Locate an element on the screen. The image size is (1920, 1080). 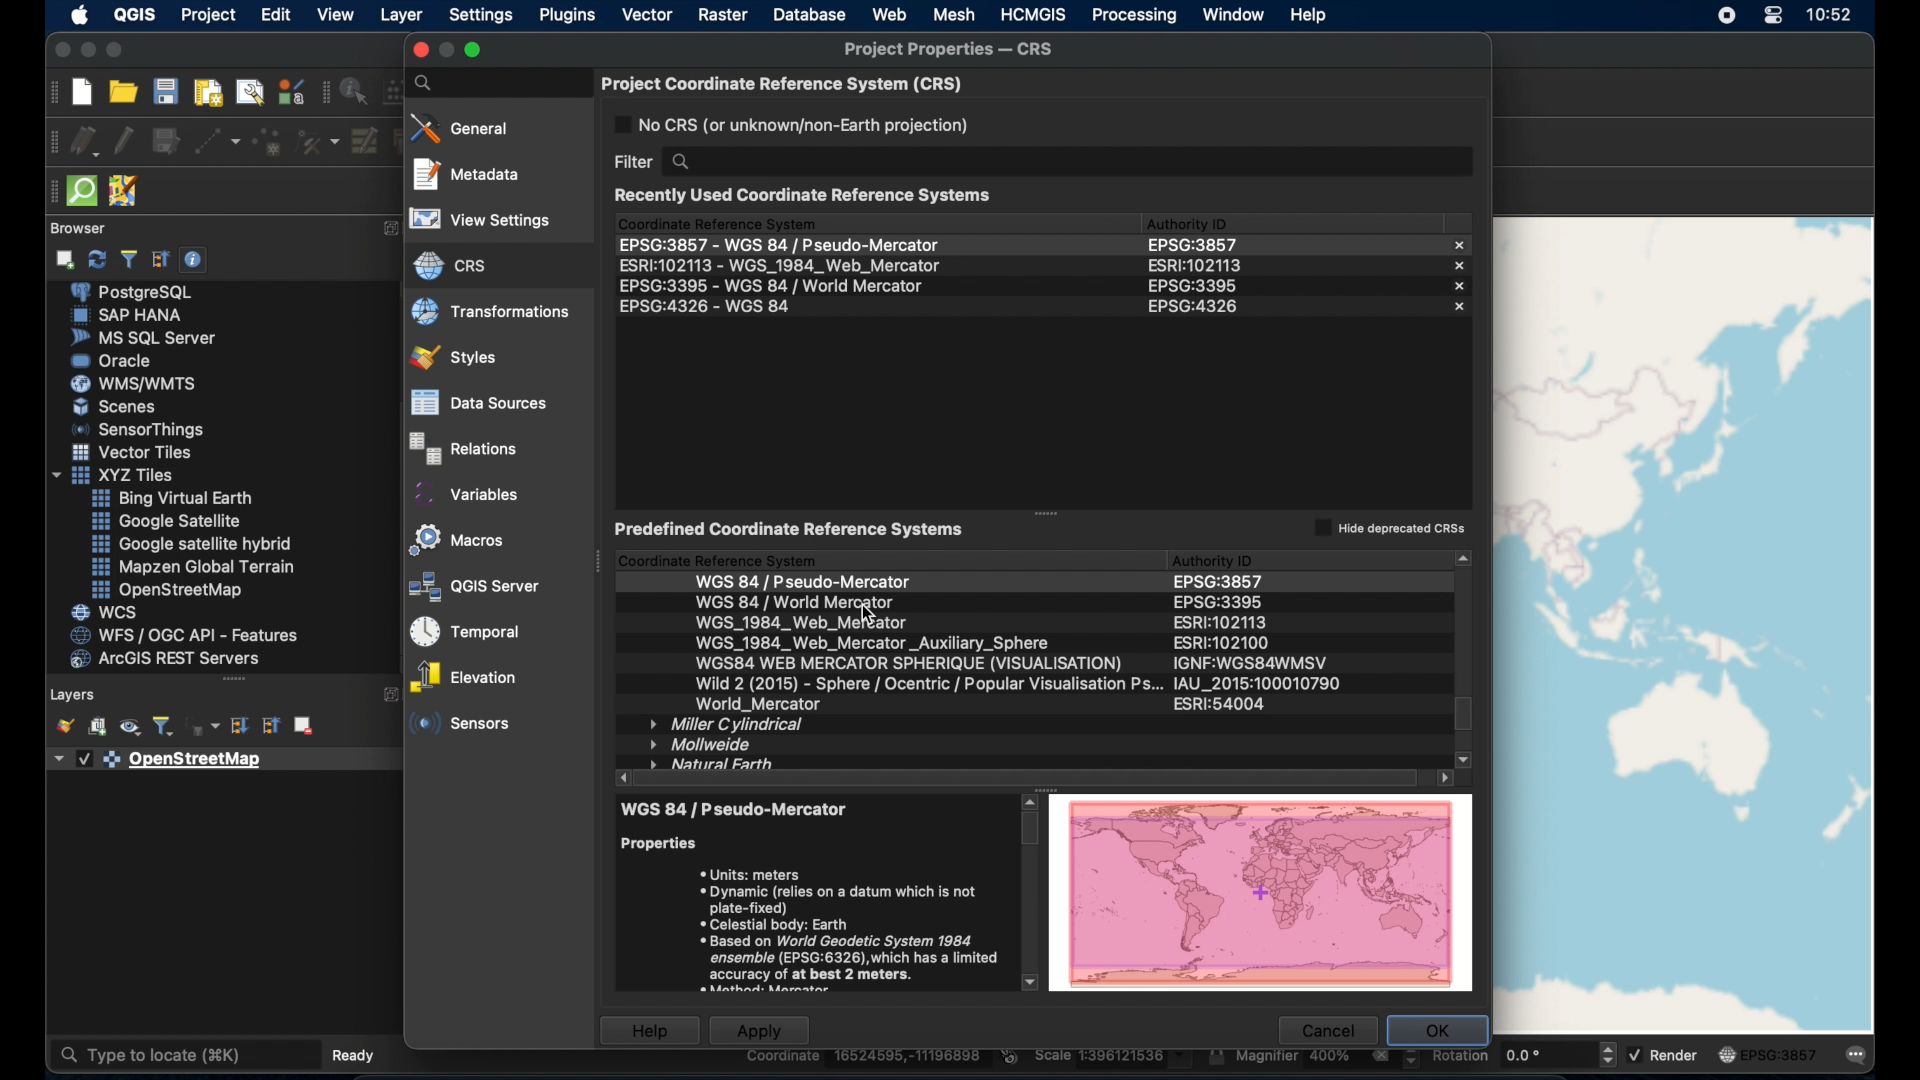
database is located at coordinates (809, 14).